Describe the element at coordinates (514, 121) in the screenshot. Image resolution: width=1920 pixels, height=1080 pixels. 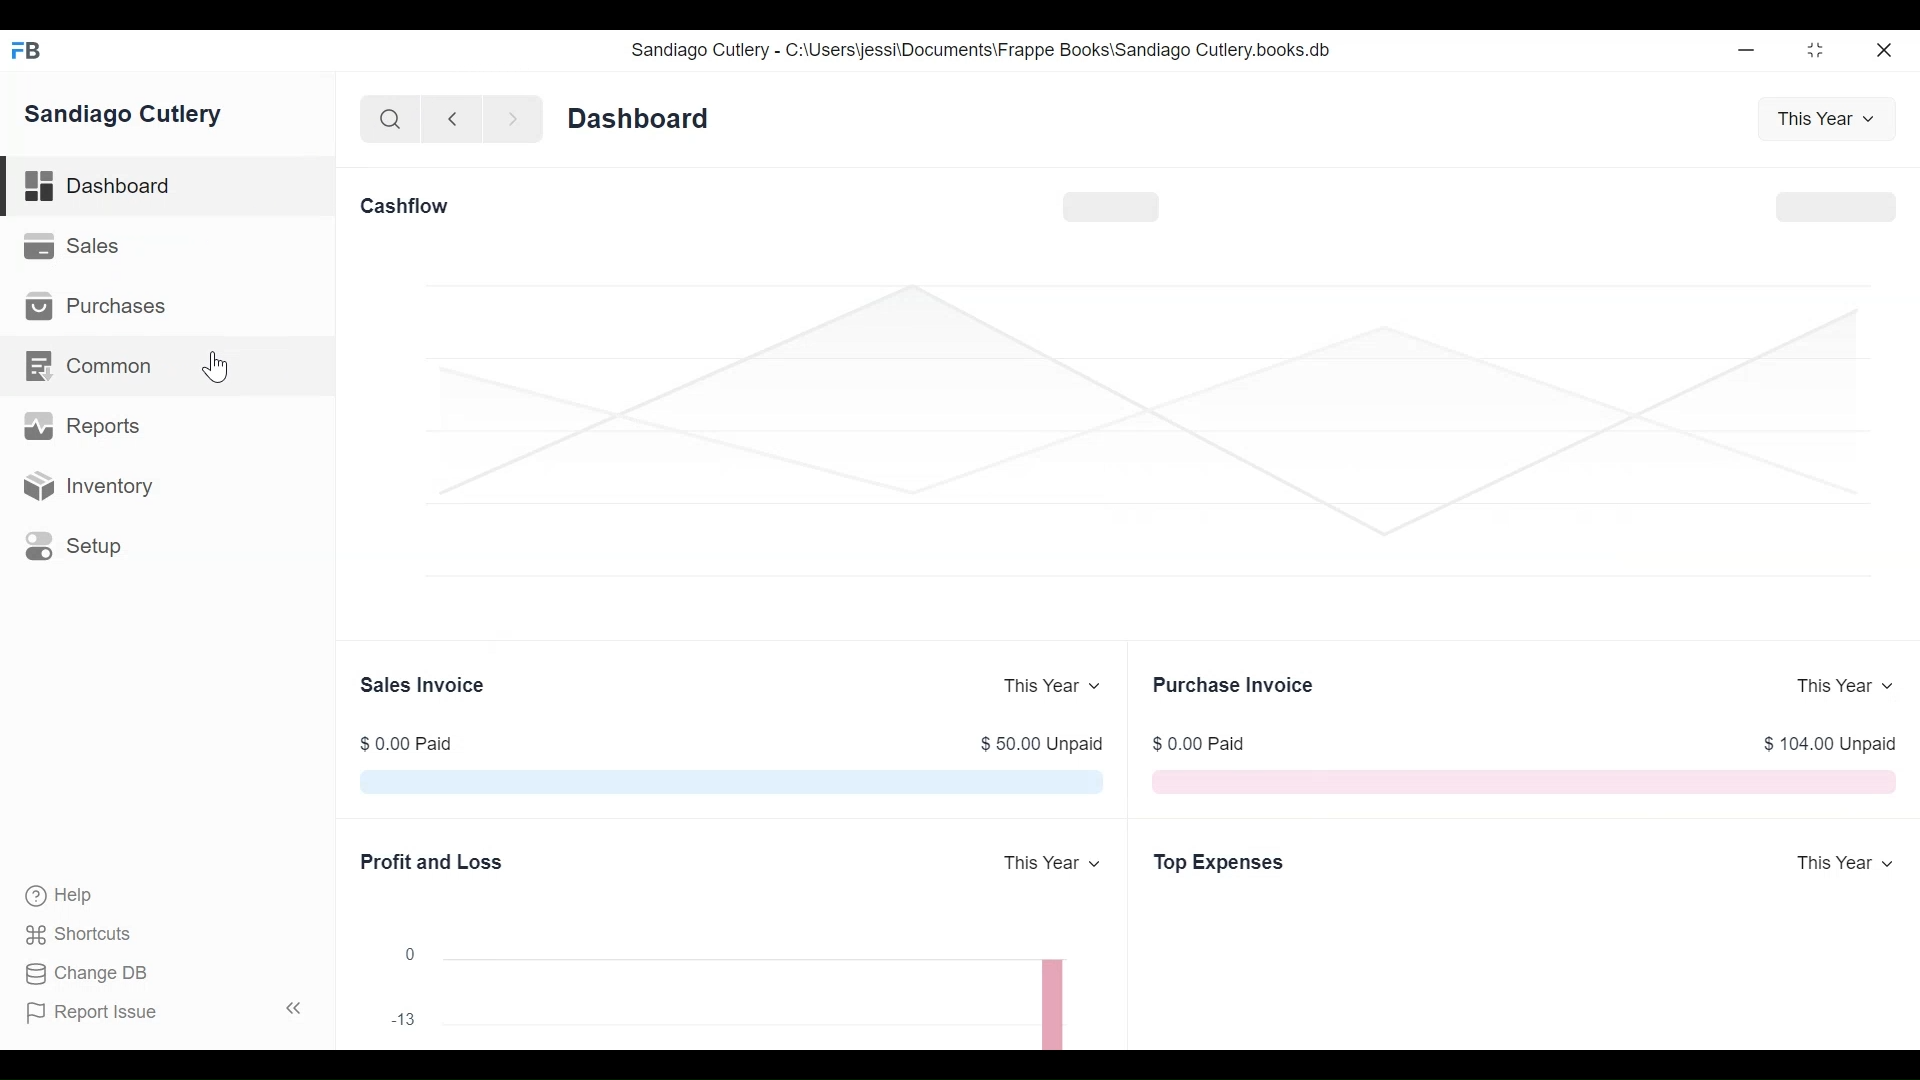
I see `Navigate Forward` at that location.